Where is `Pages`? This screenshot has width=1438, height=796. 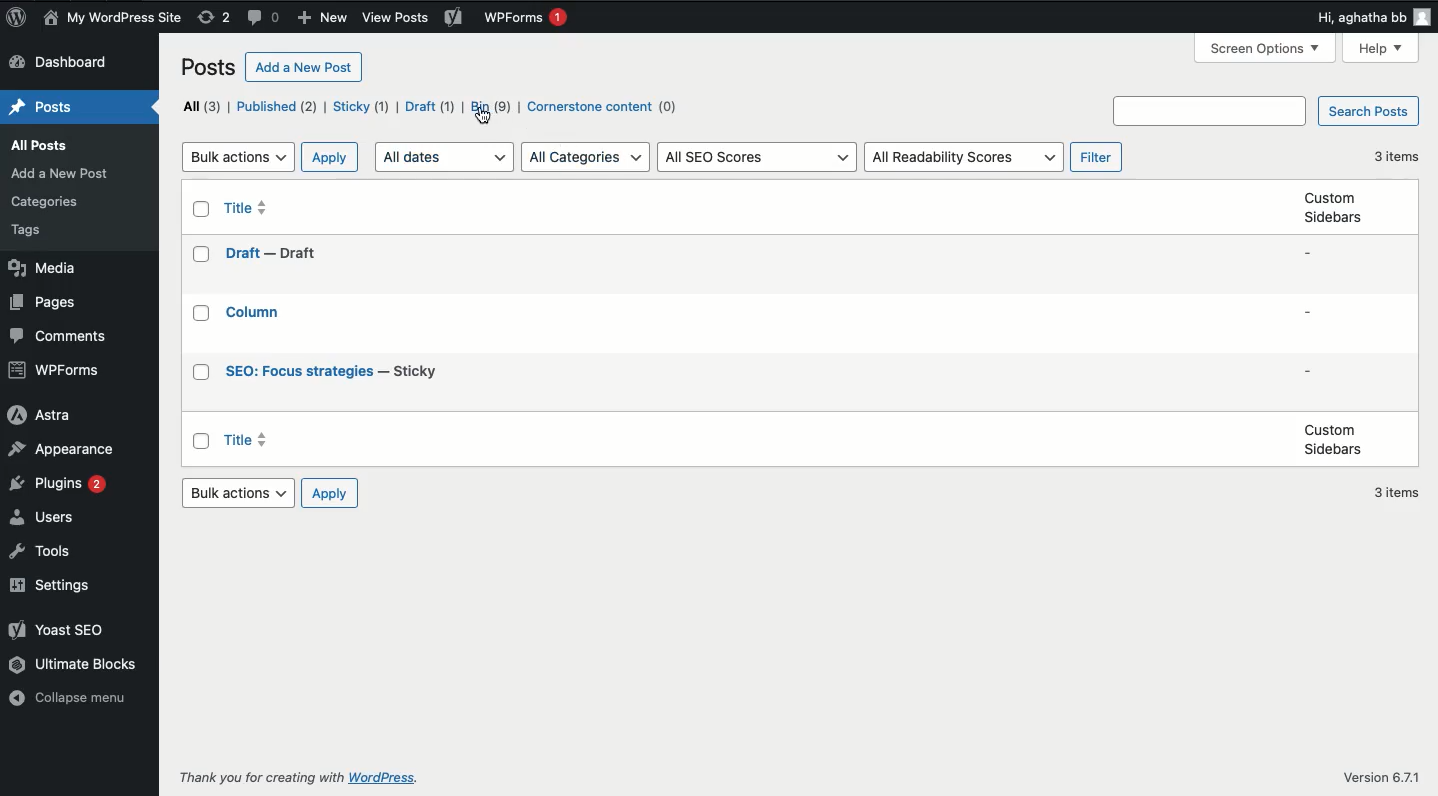
Pages is located at coordinates (42, 304).